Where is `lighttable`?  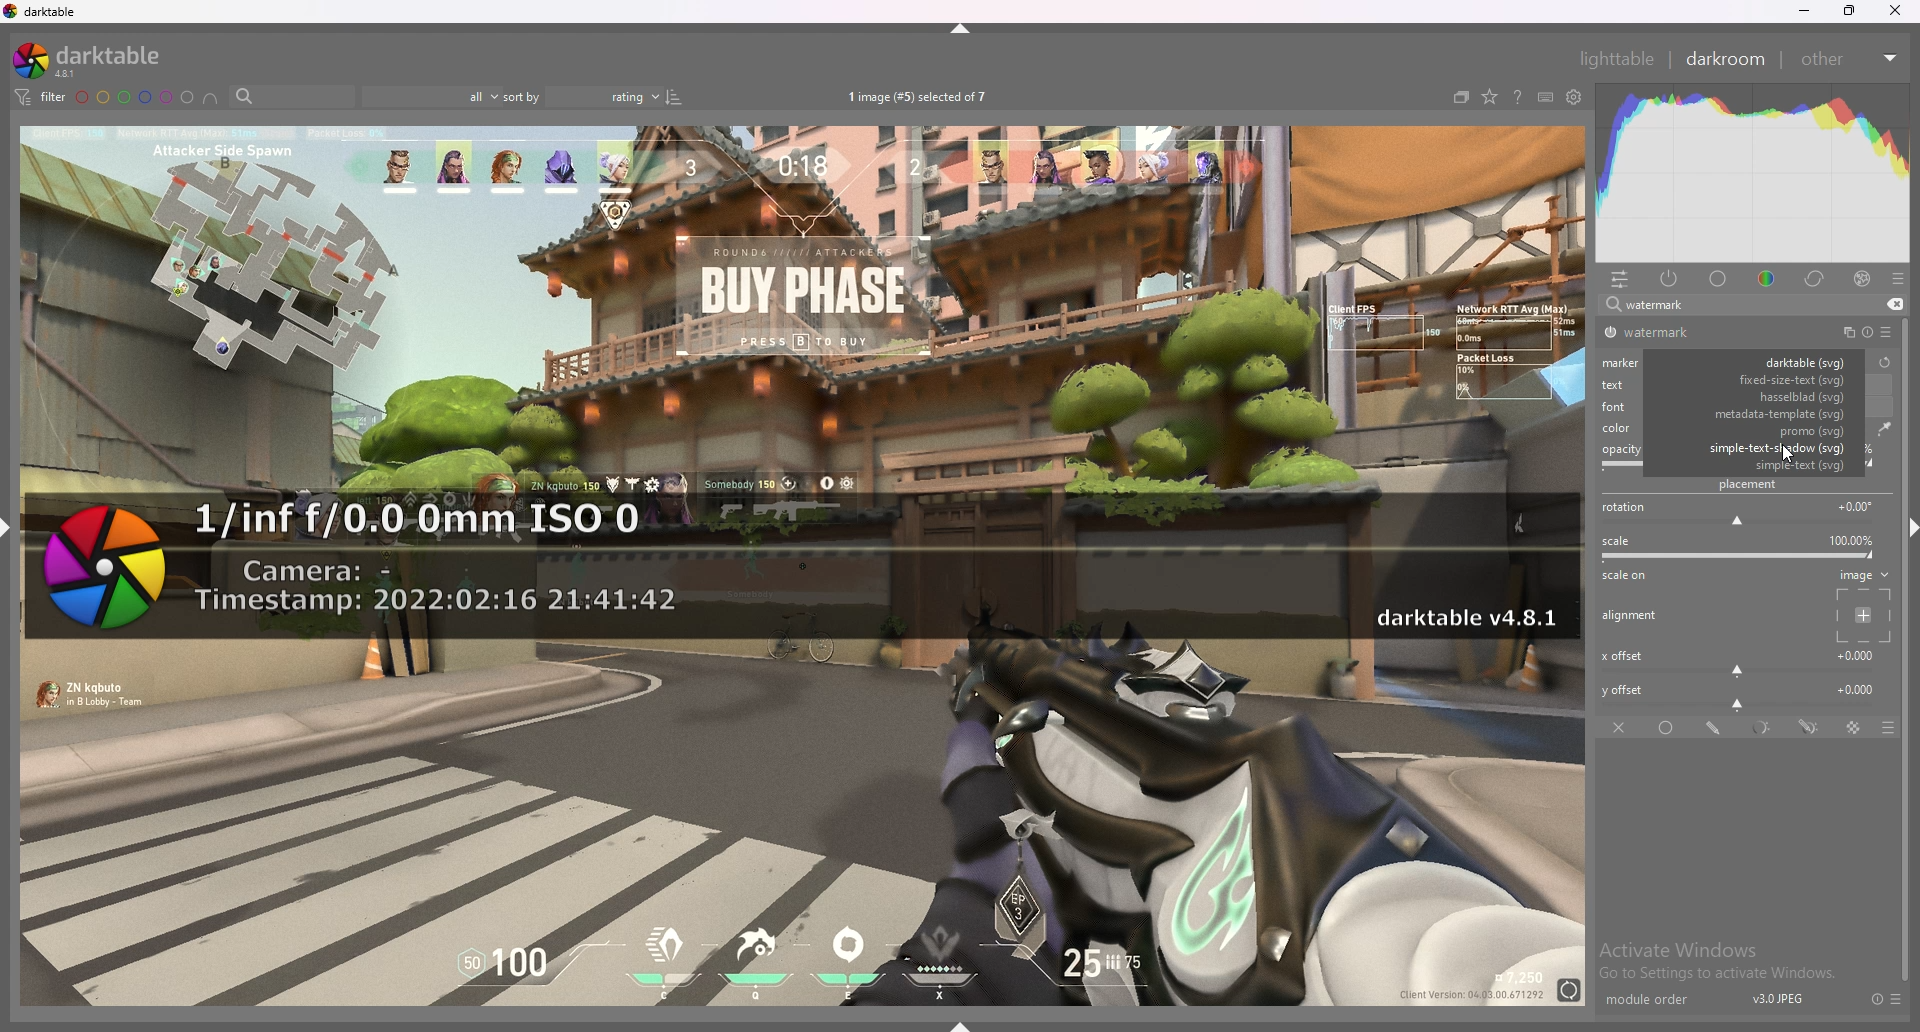
lighttable is located at coordinates (1616, 58).